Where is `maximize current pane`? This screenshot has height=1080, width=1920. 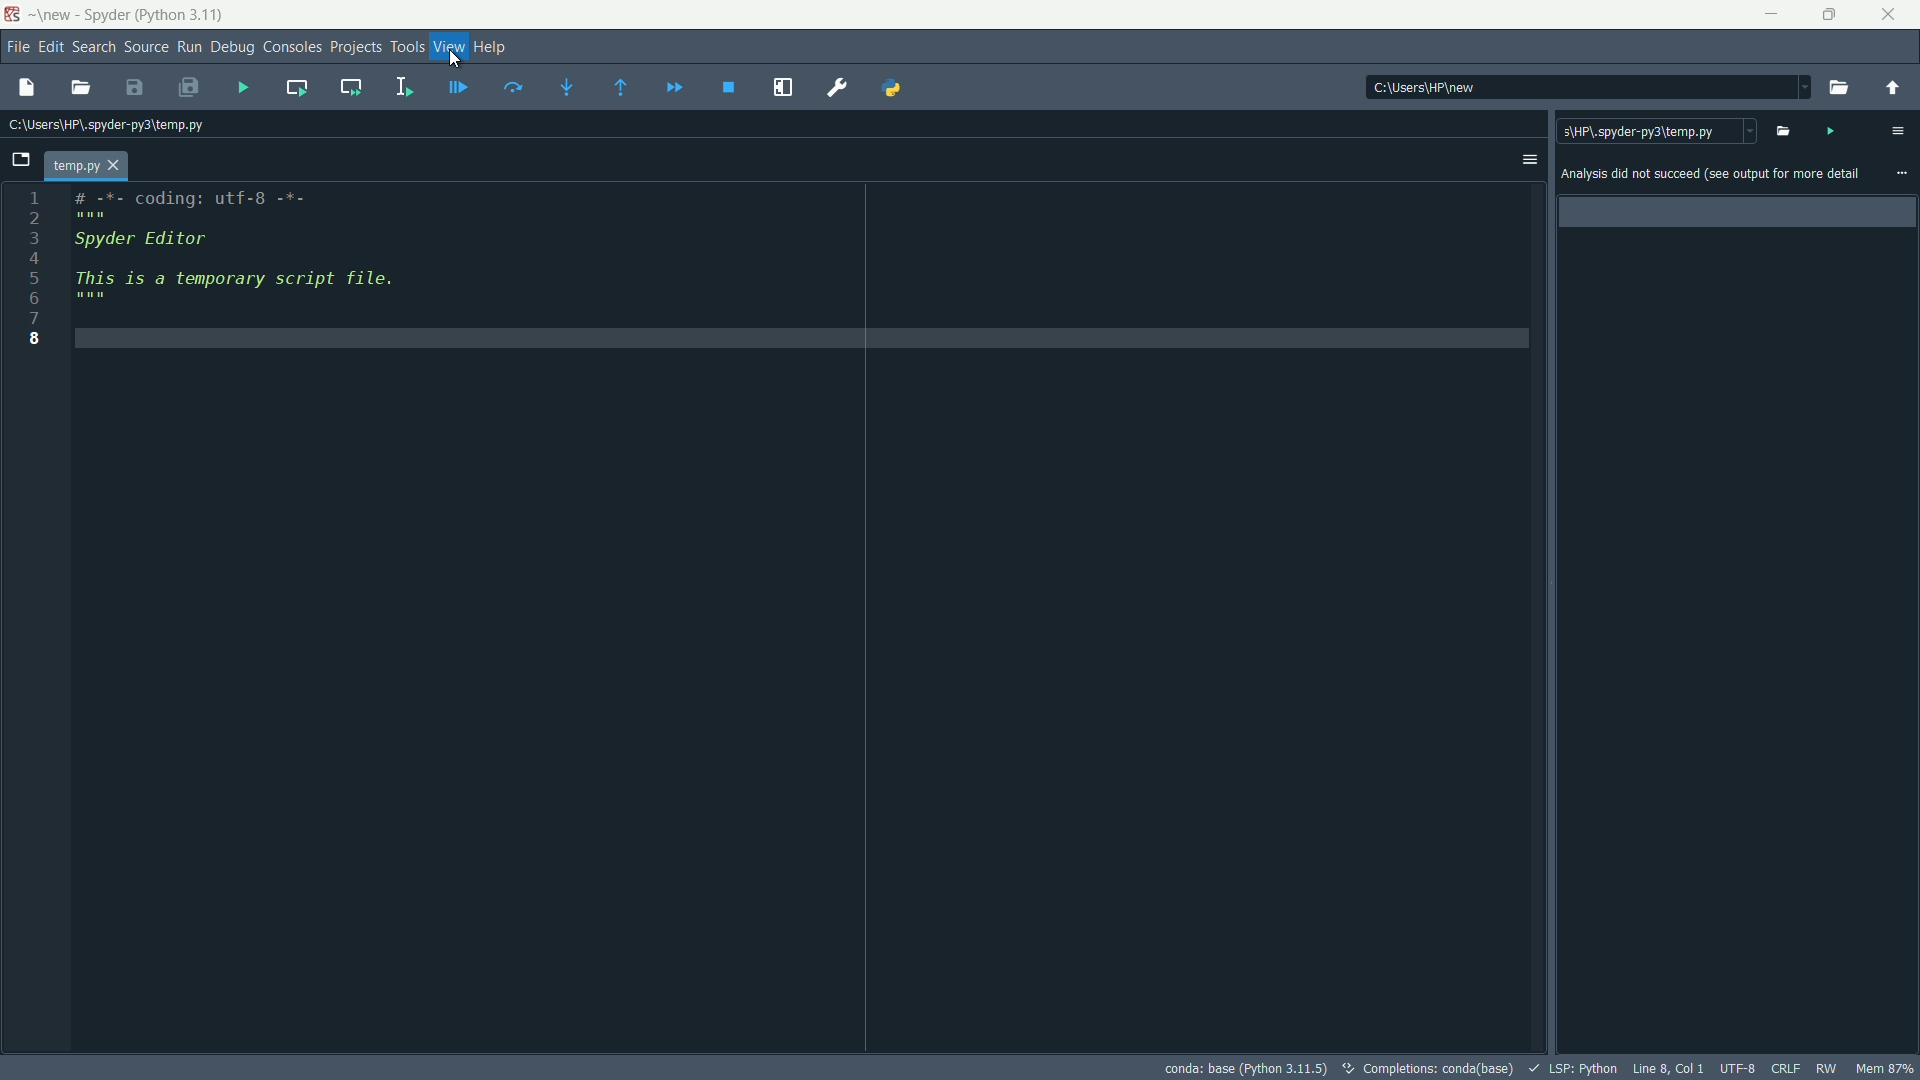
maximize current pane is located at coordinates (782, 87).